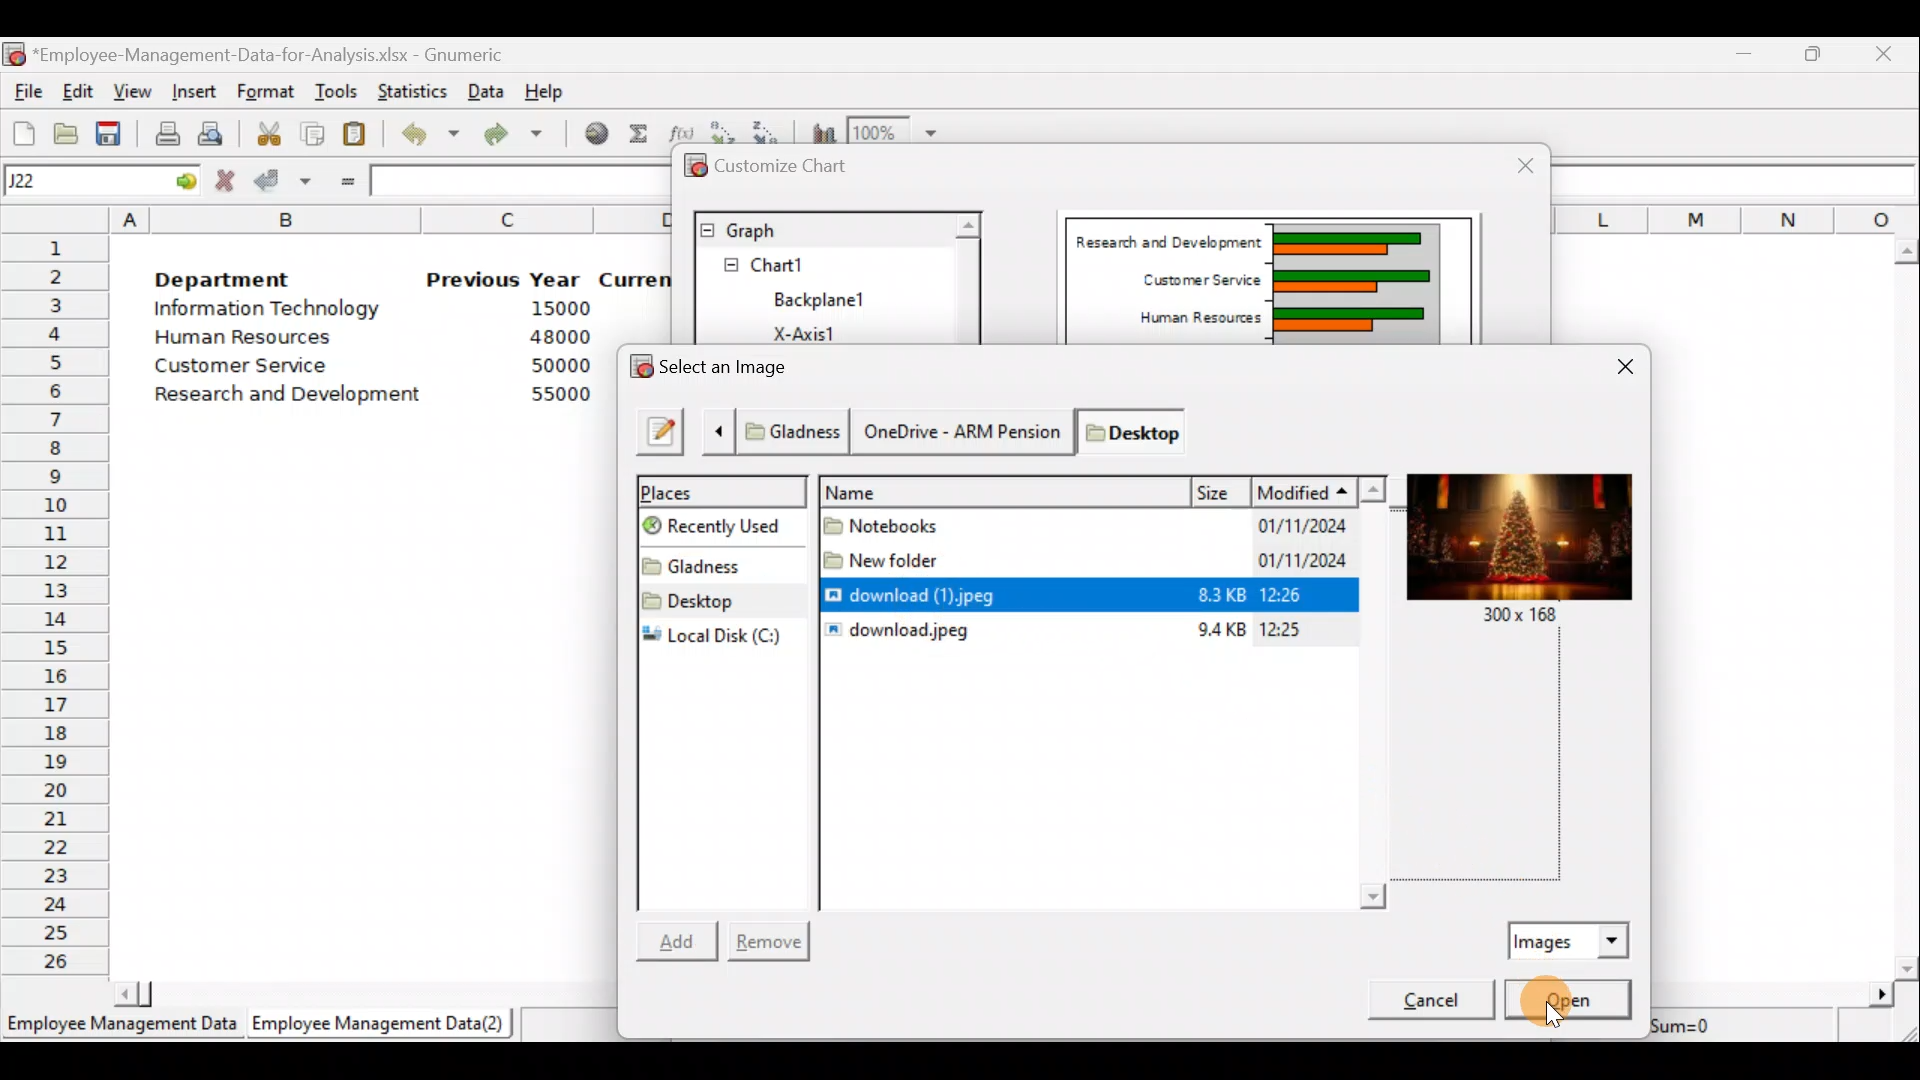 The height and width of the screenshot is (1080, 1920). What do you see at coordinates (56, 606) in the screenshot?
I see `Rows` at bounding box center [56, 606].